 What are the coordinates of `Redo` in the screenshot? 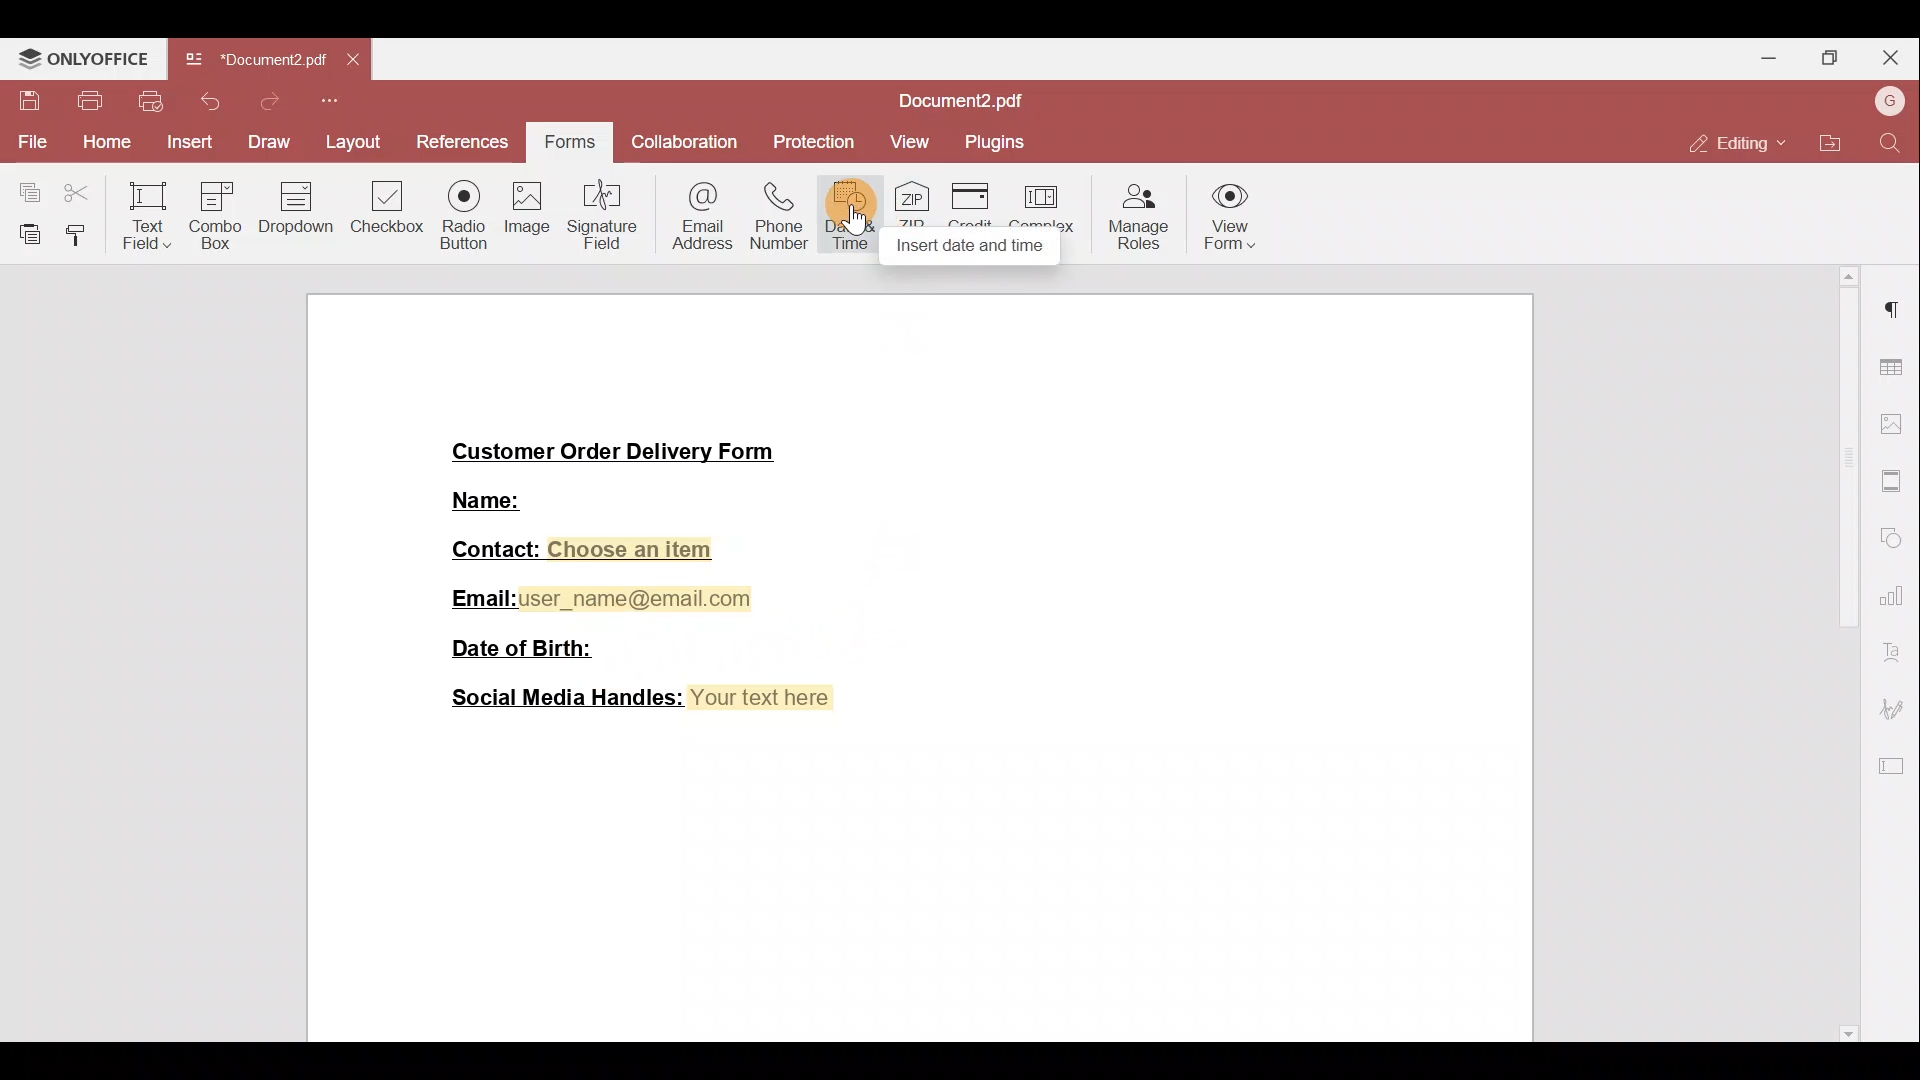 It's located at (263, 107).